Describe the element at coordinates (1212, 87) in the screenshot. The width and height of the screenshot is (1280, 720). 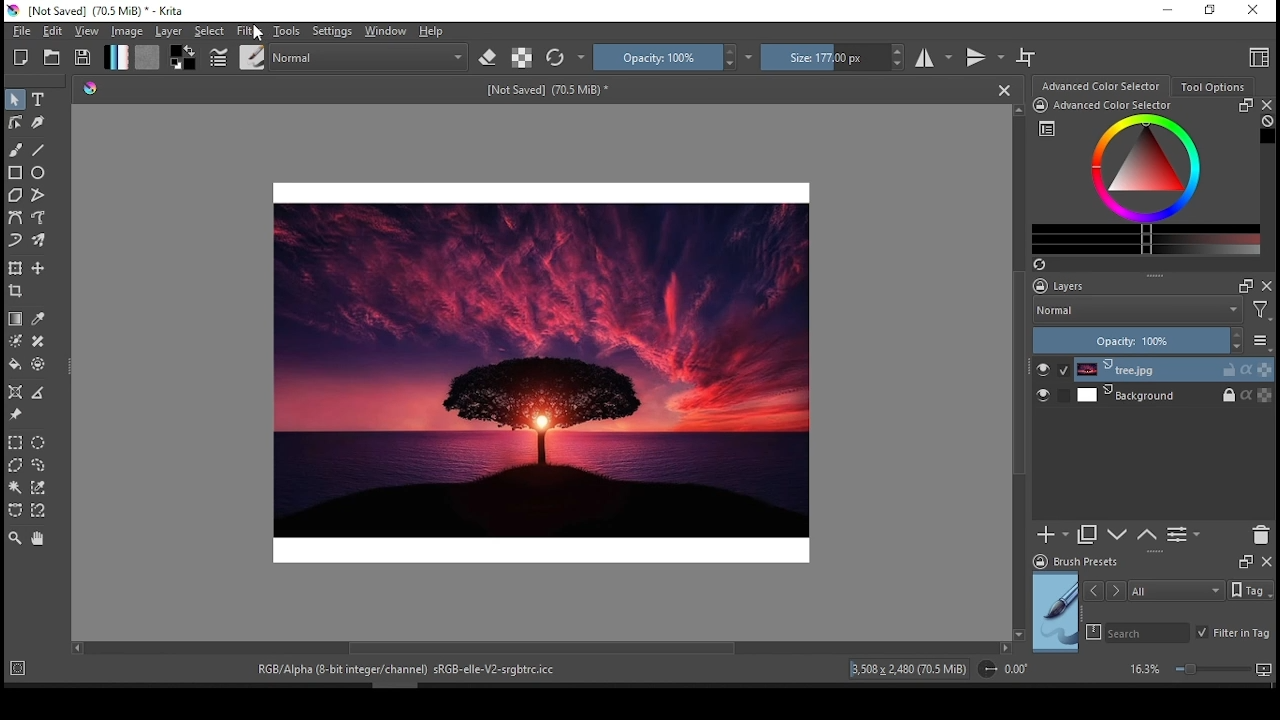
I see `tool options` at that location.